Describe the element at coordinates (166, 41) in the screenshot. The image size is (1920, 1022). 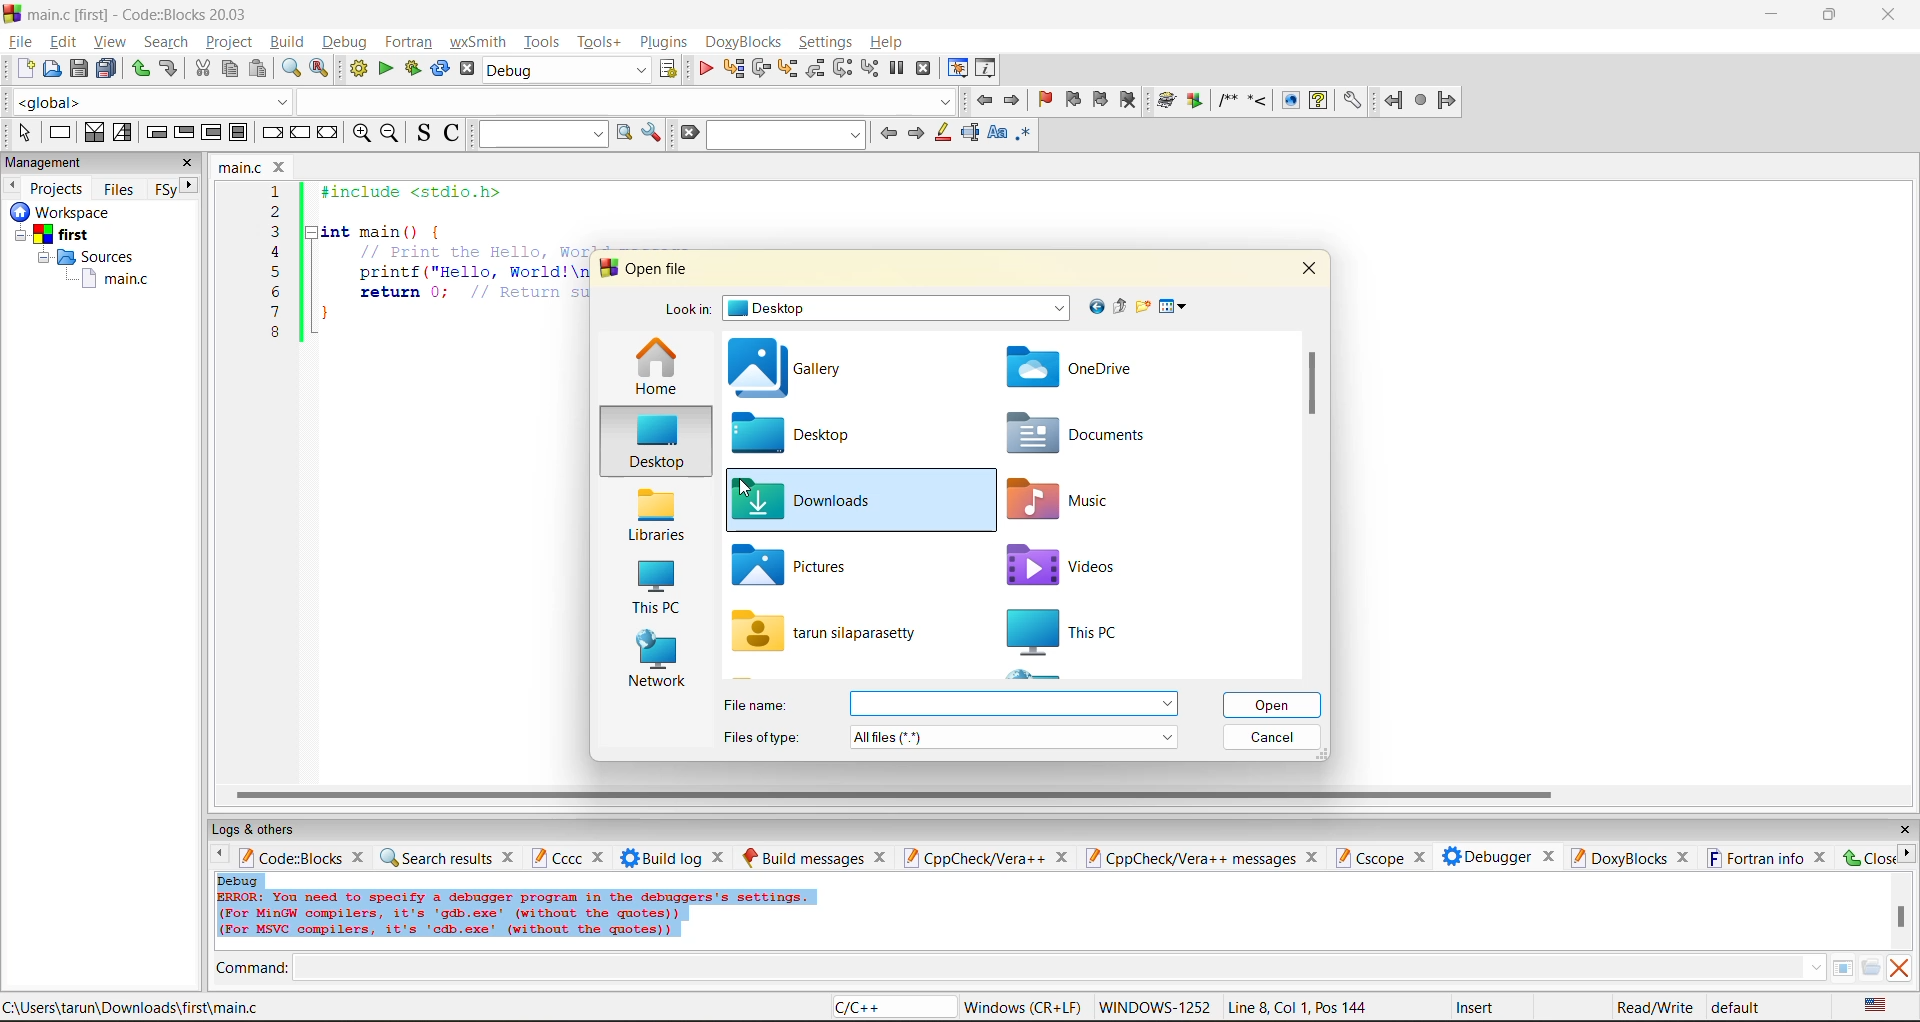
I see `search` at that location.